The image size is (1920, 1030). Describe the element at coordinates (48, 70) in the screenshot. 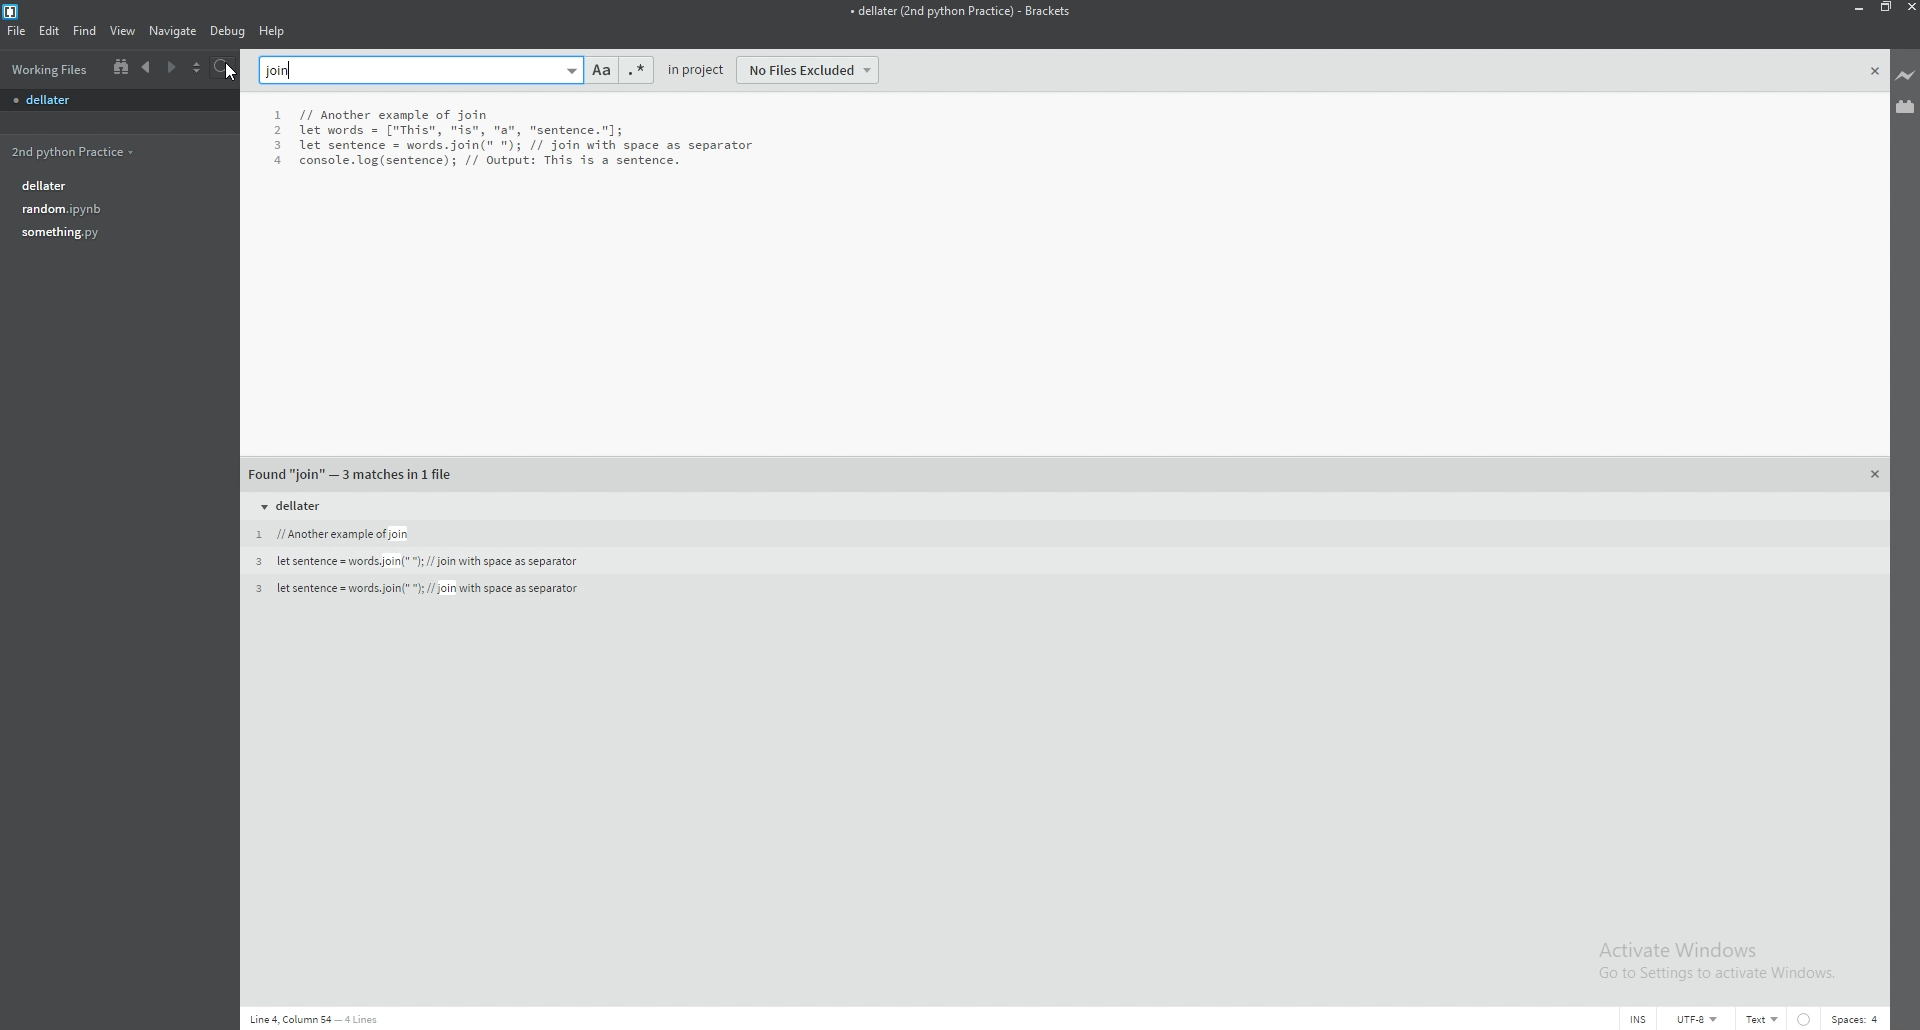

I see `working files` at that location.